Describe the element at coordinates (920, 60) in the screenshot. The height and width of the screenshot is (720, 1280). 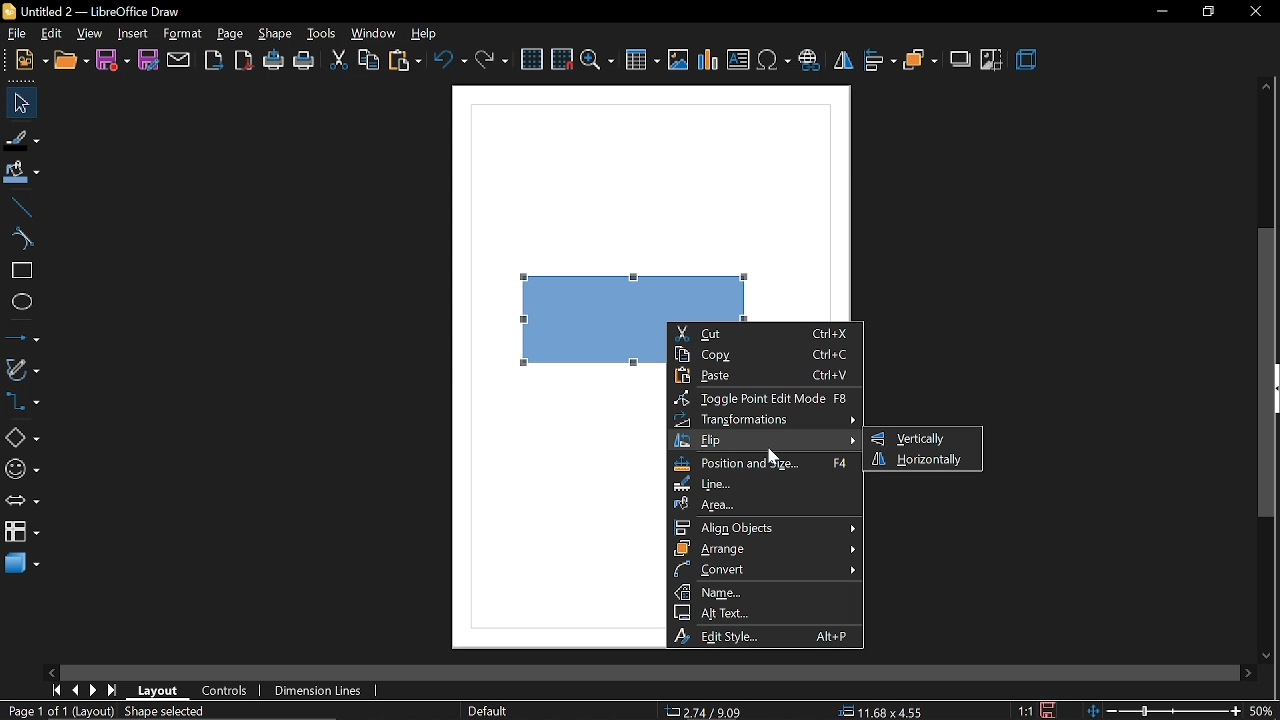
I see `arrange` at that location.